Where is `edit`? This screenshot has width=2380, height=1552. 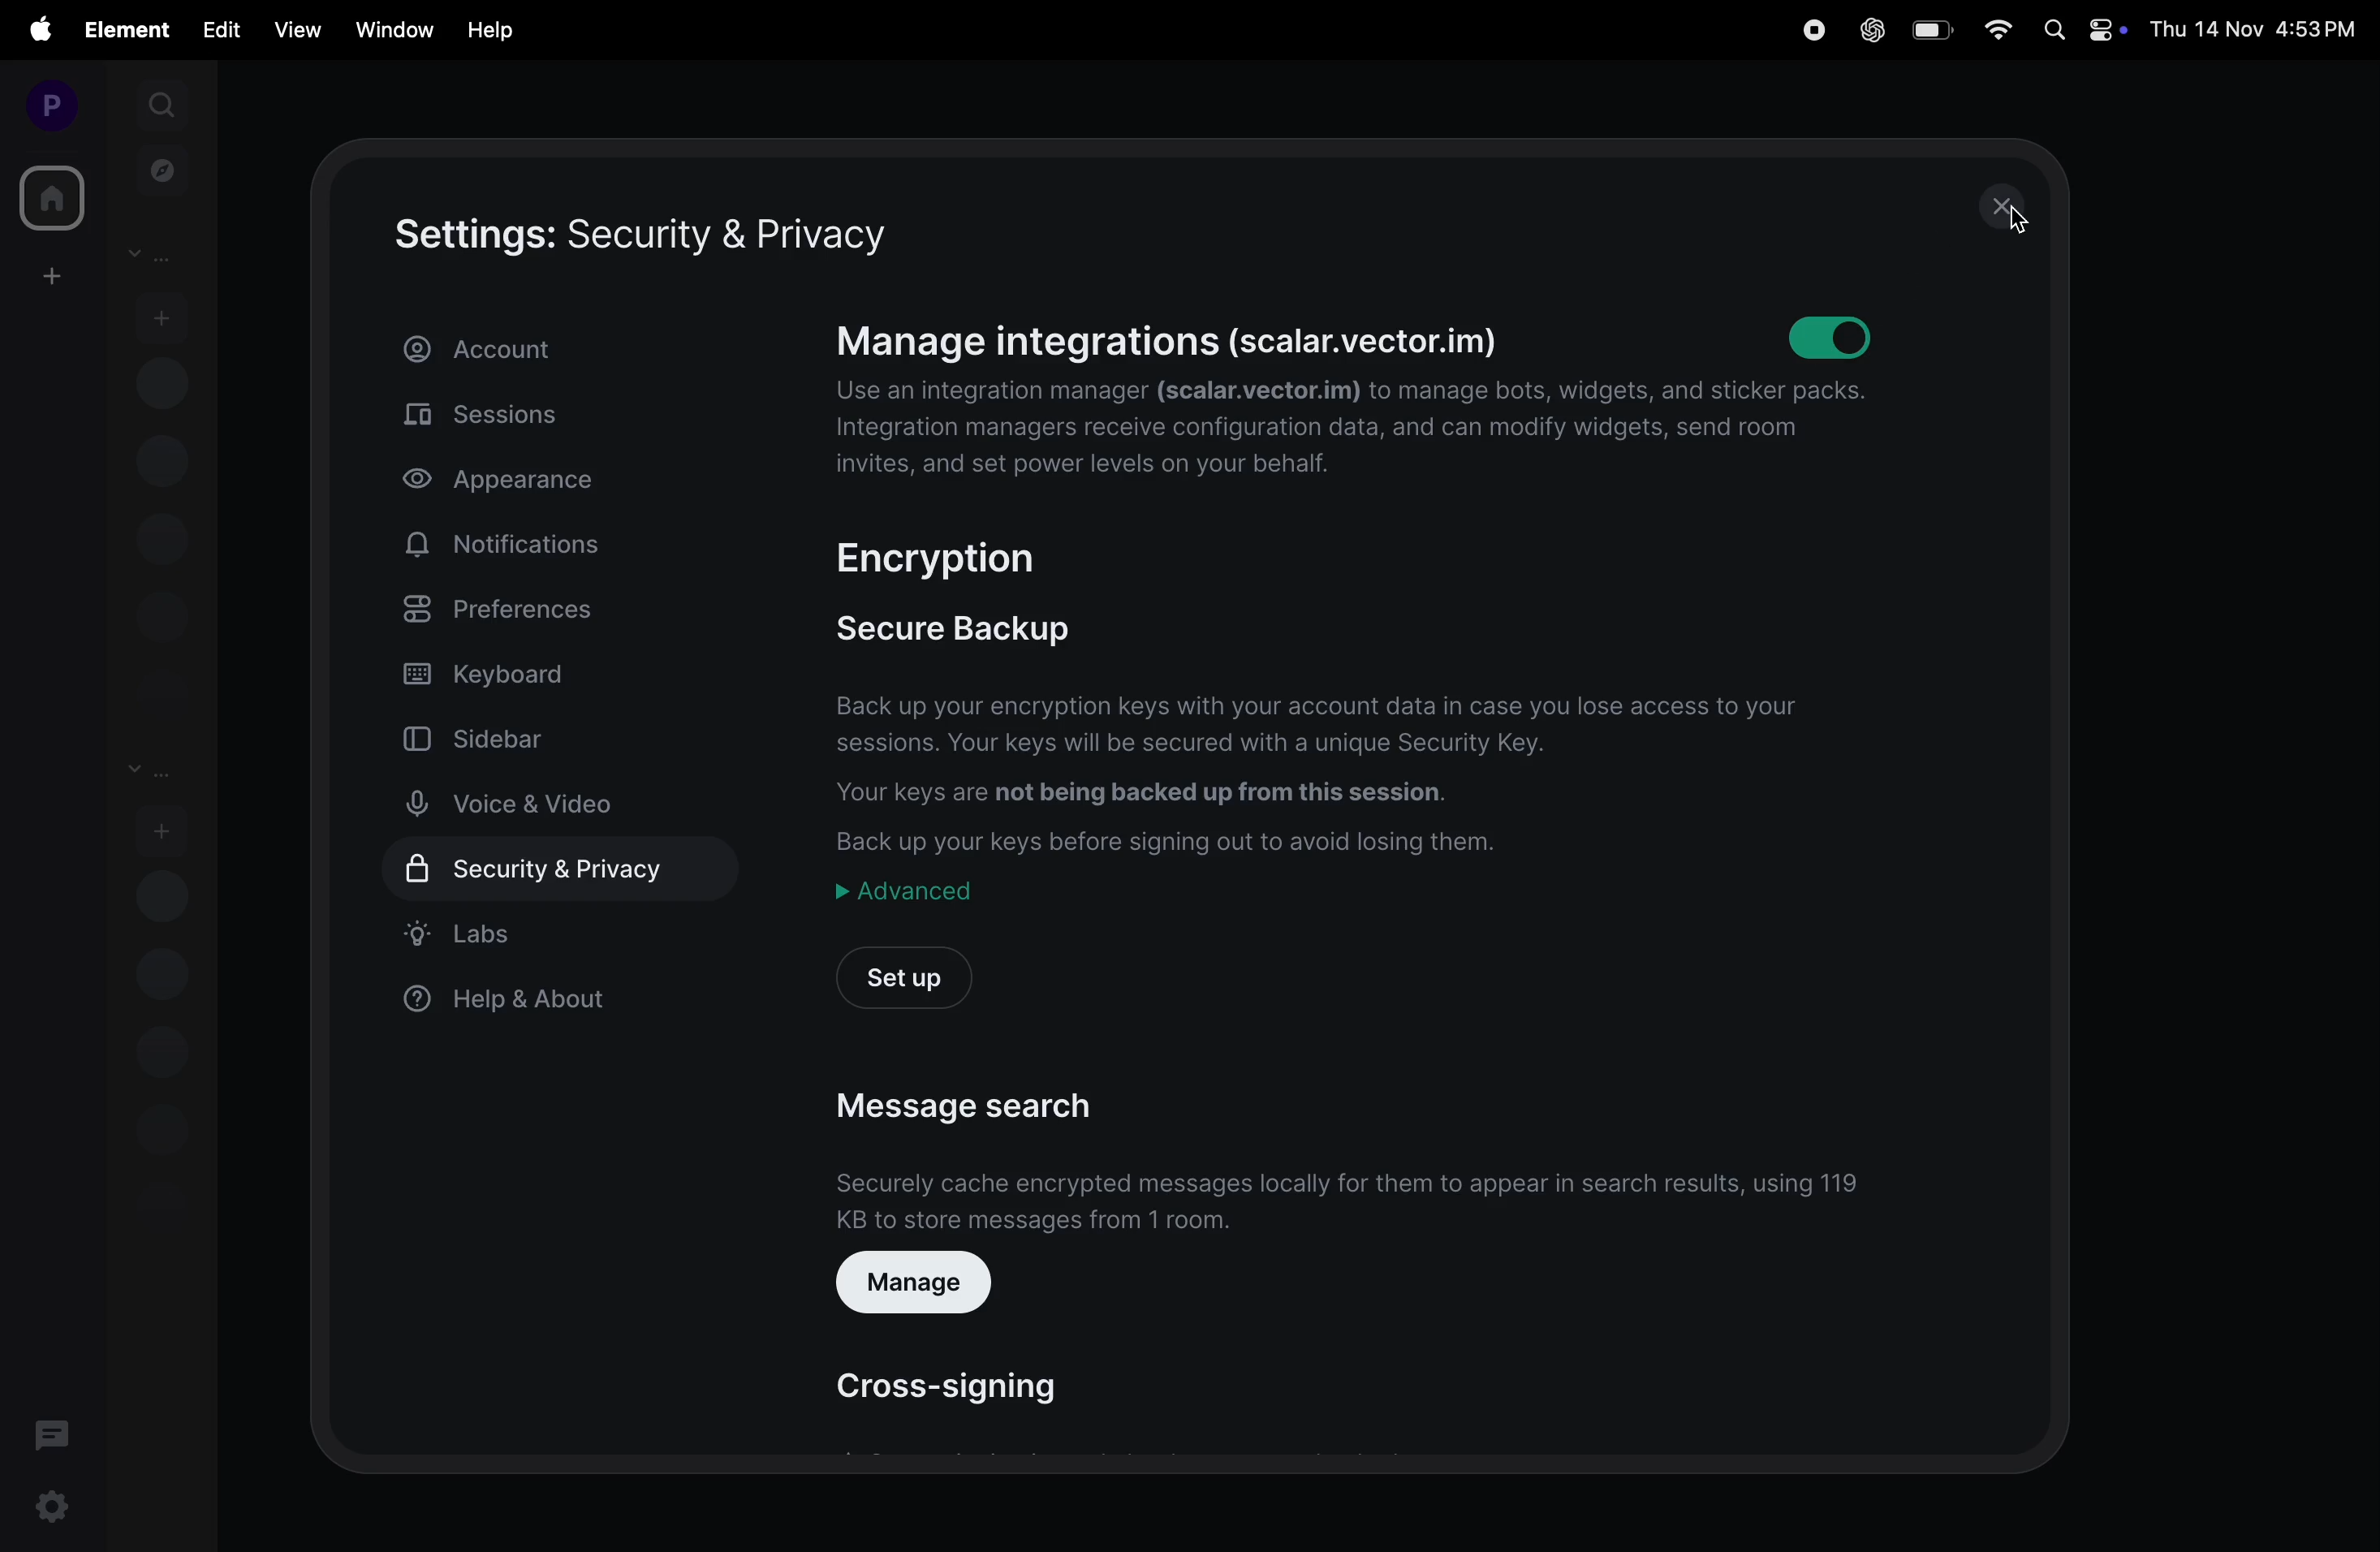
edit is located at coordinates (215, 33).